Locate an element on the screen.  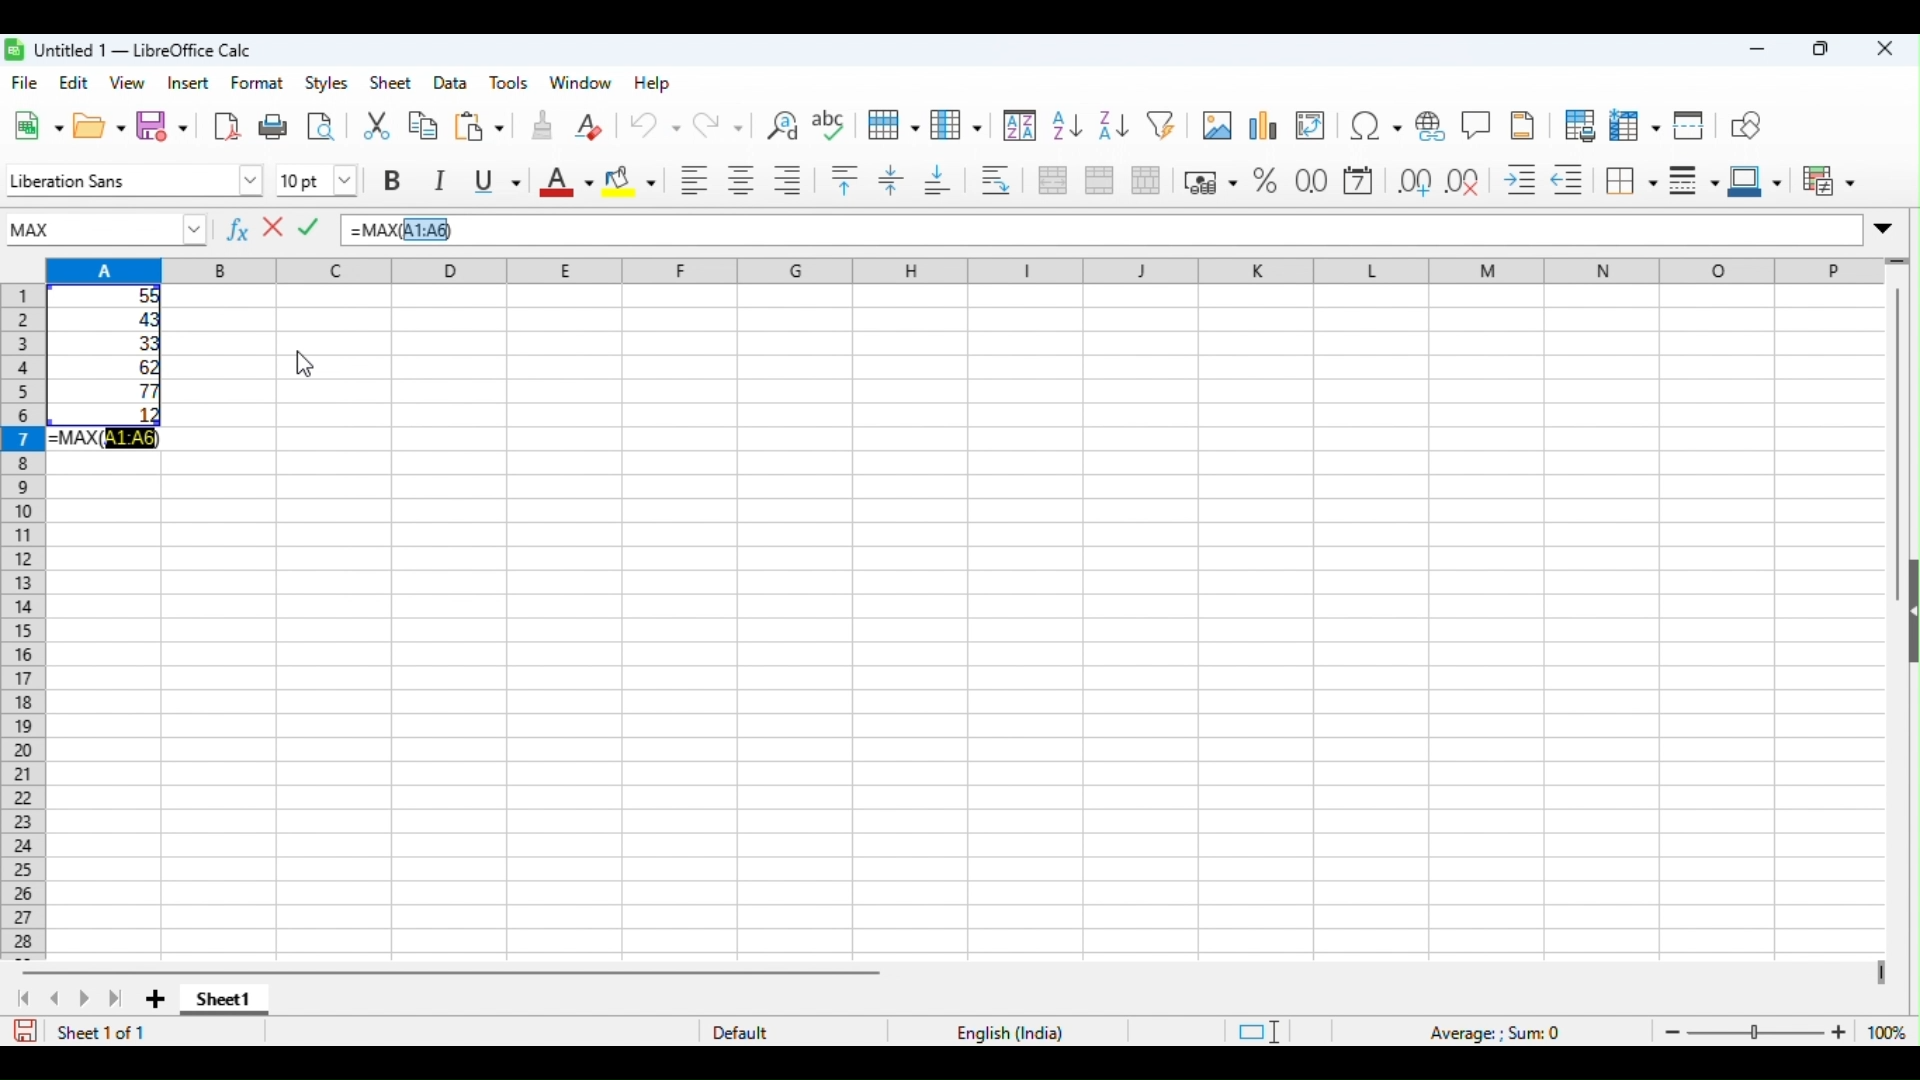
add new sheet is located at coordinates (156, 997).